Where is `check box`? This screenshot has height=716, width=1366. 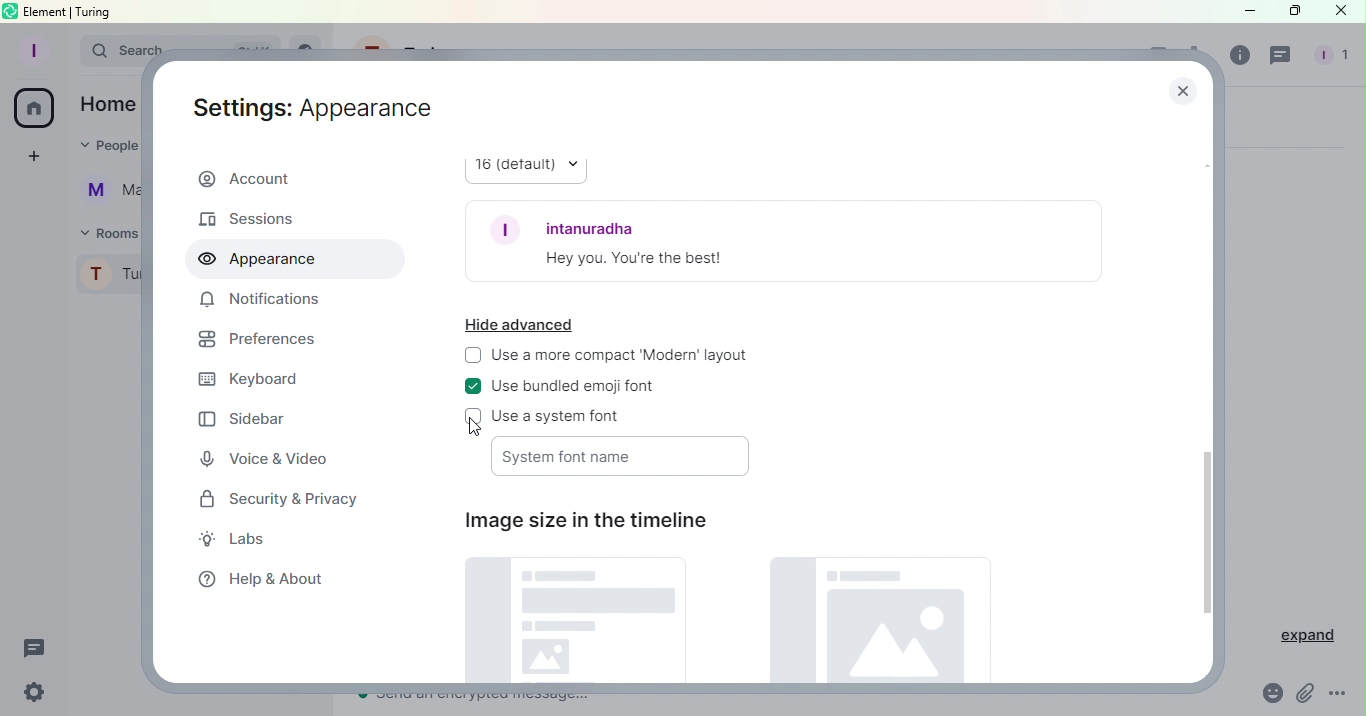 check box is located at coordinates (469, 415).